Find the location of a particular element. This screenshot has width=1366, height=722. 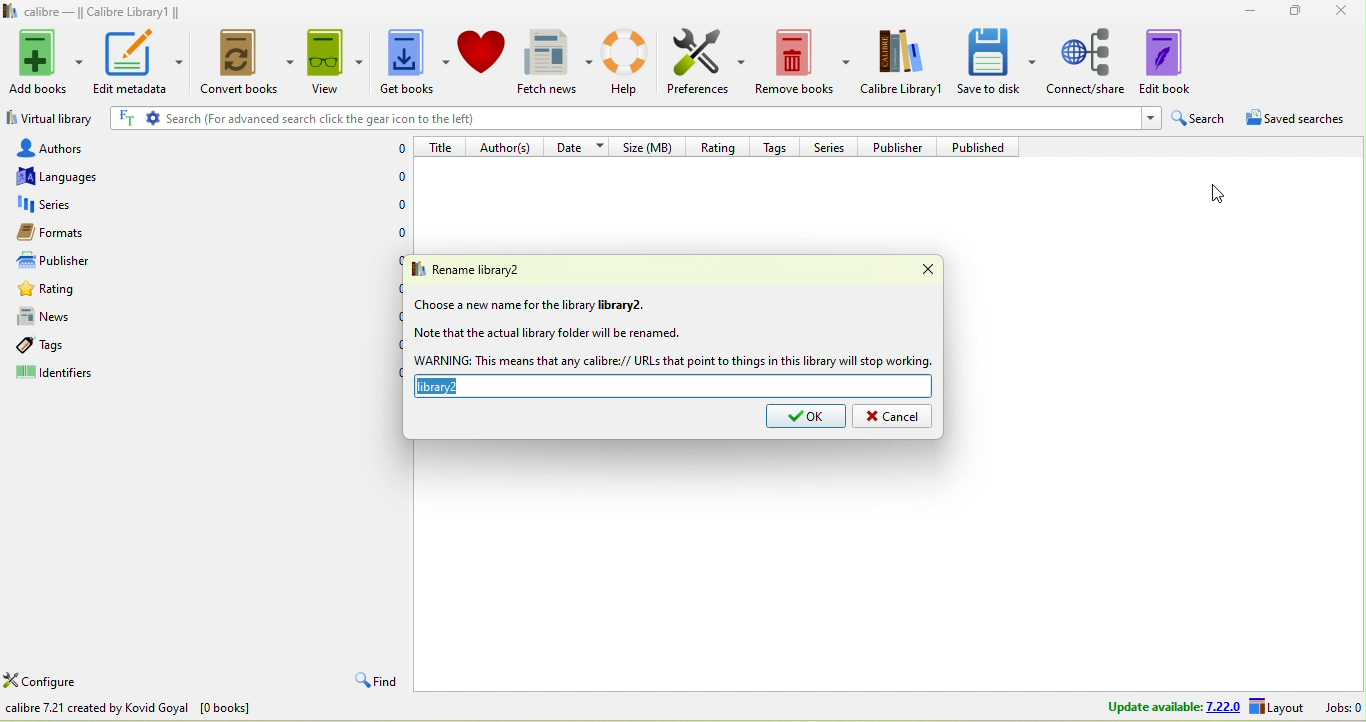

published is located at coordinates (985, 147).